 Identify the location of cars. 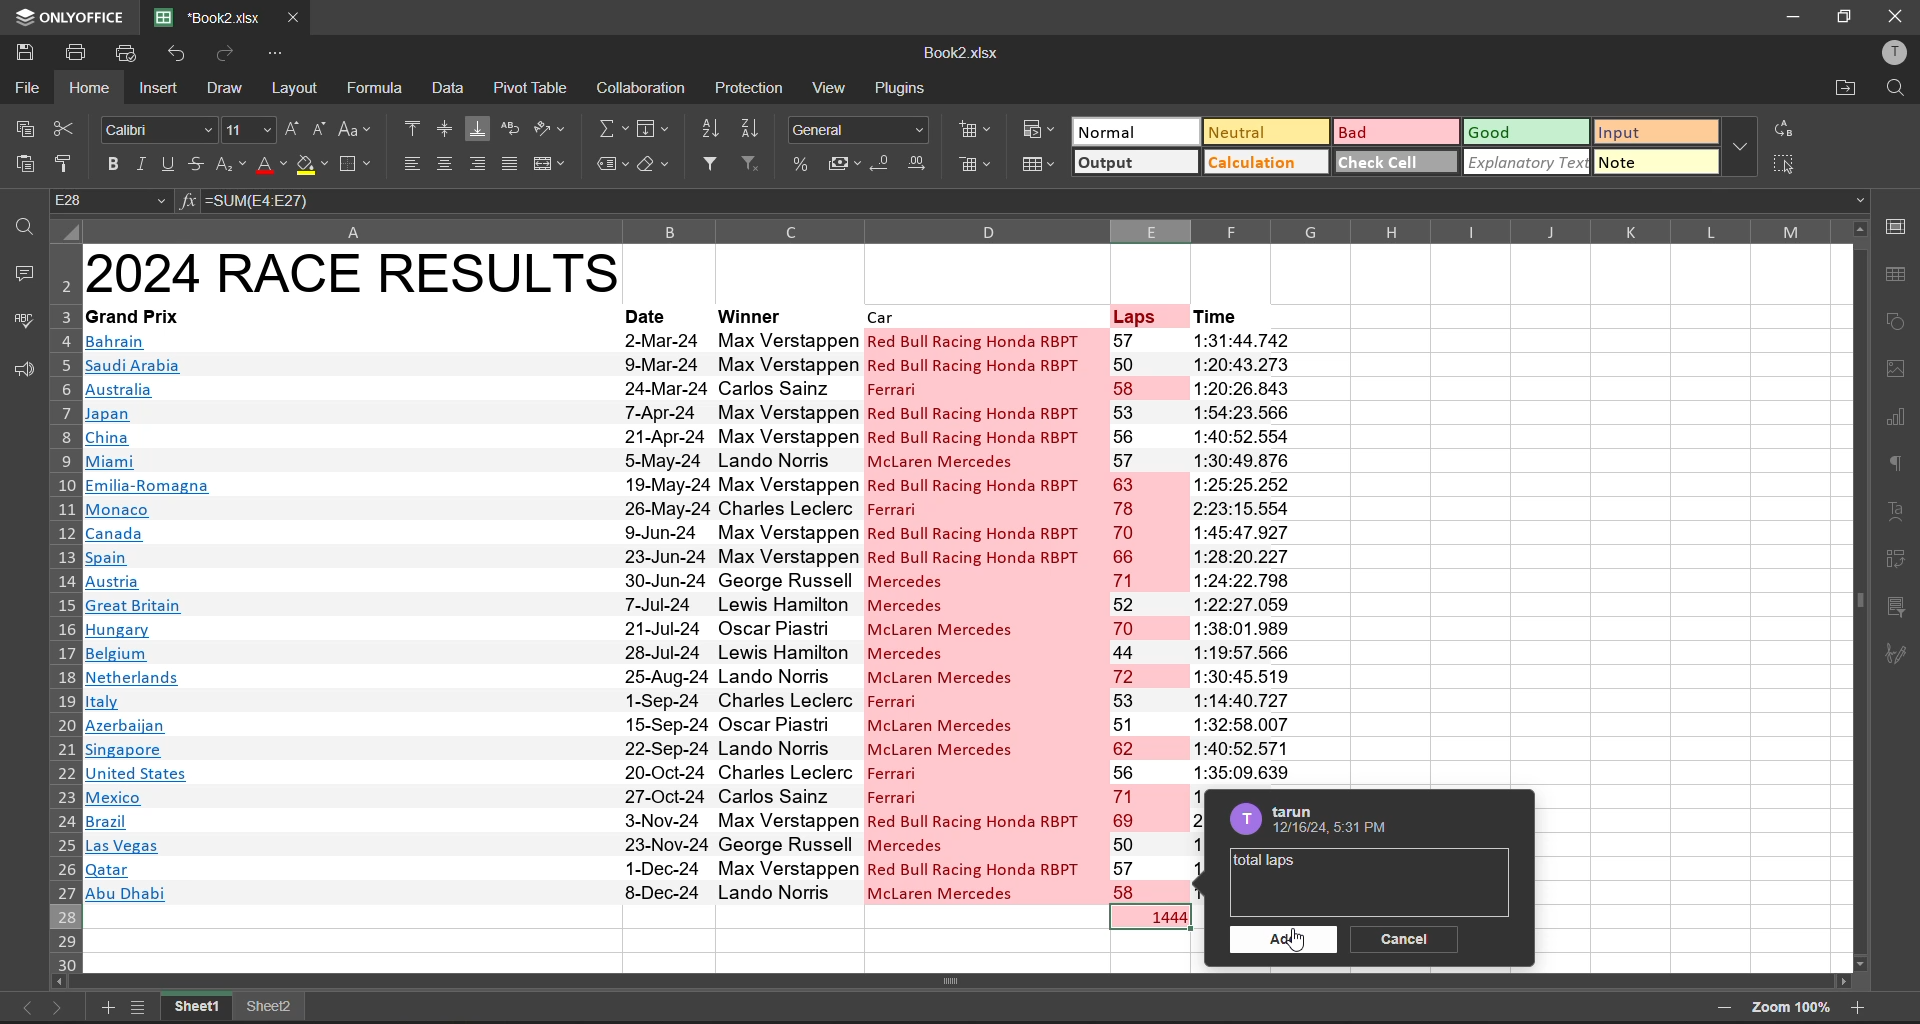
(977, 616).